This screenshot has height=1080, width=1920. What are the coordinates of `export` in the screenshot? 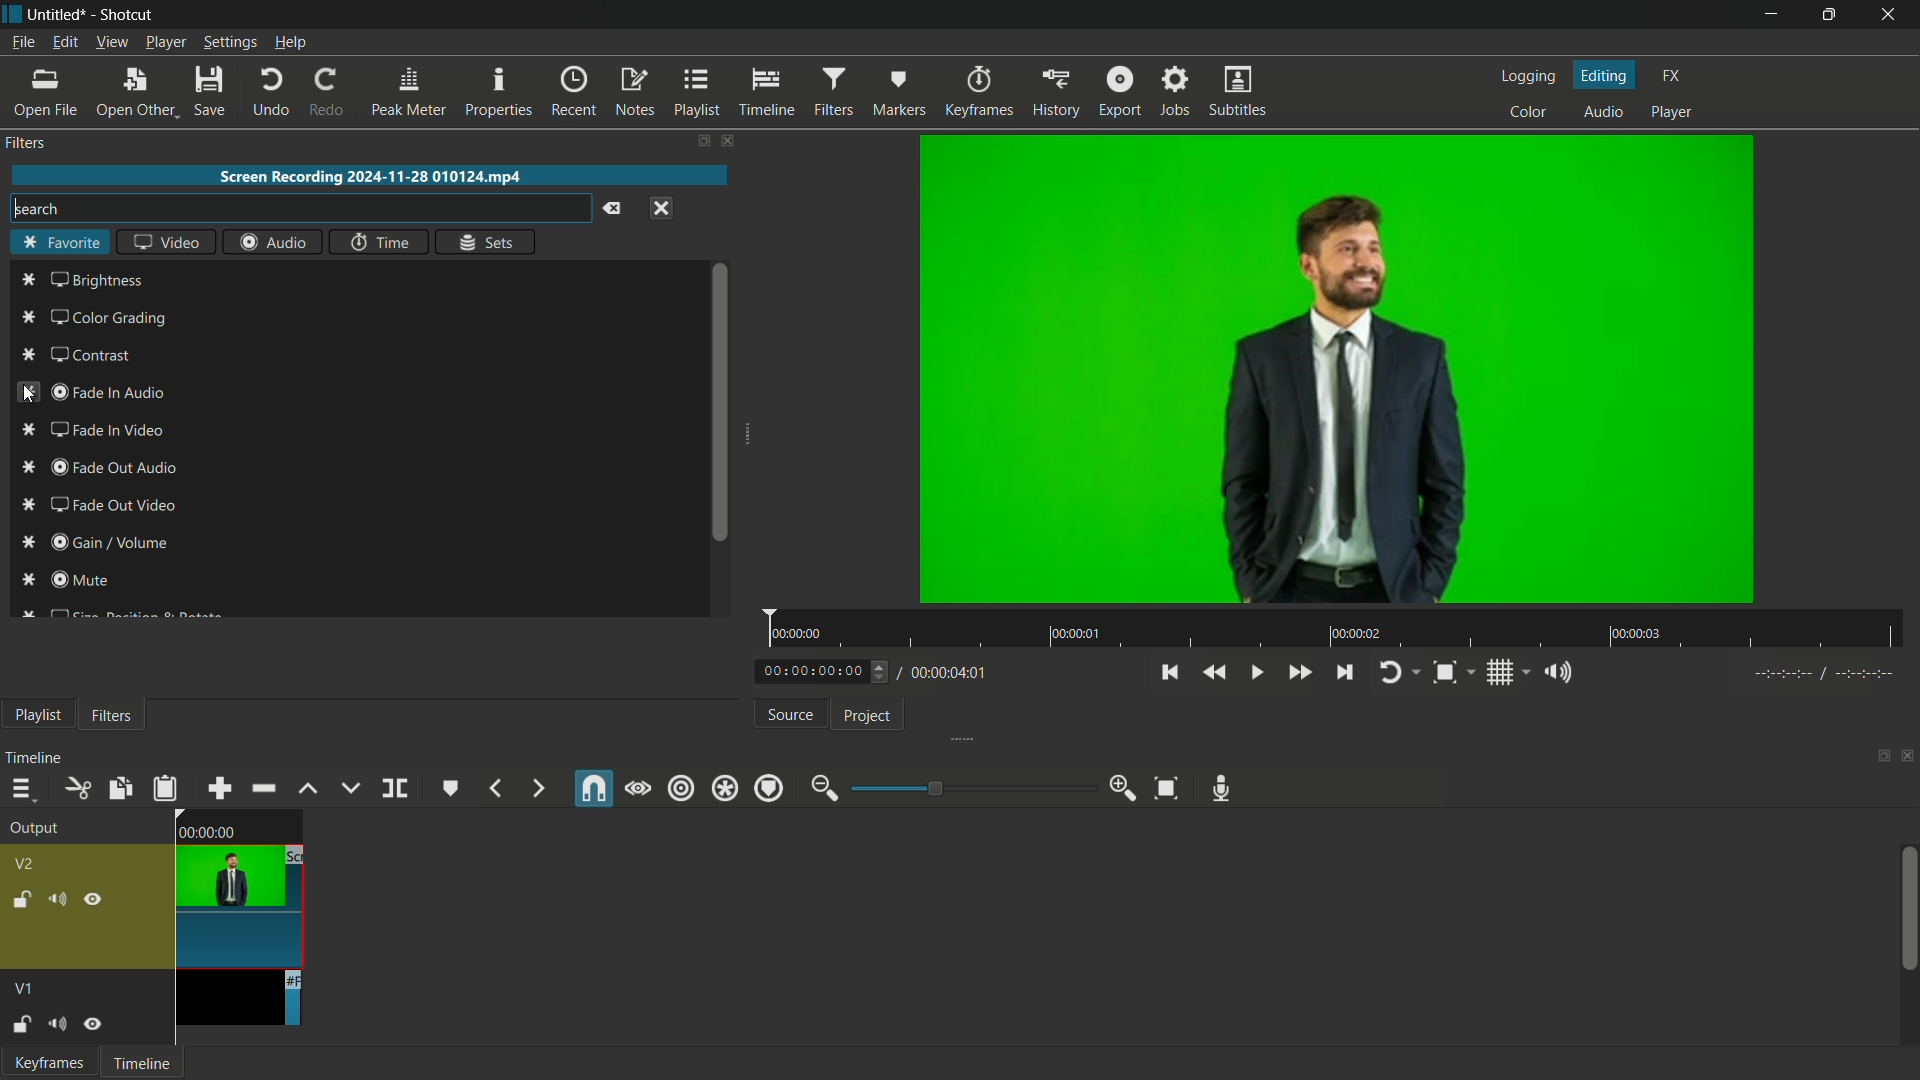 It's located at (1115, 93).